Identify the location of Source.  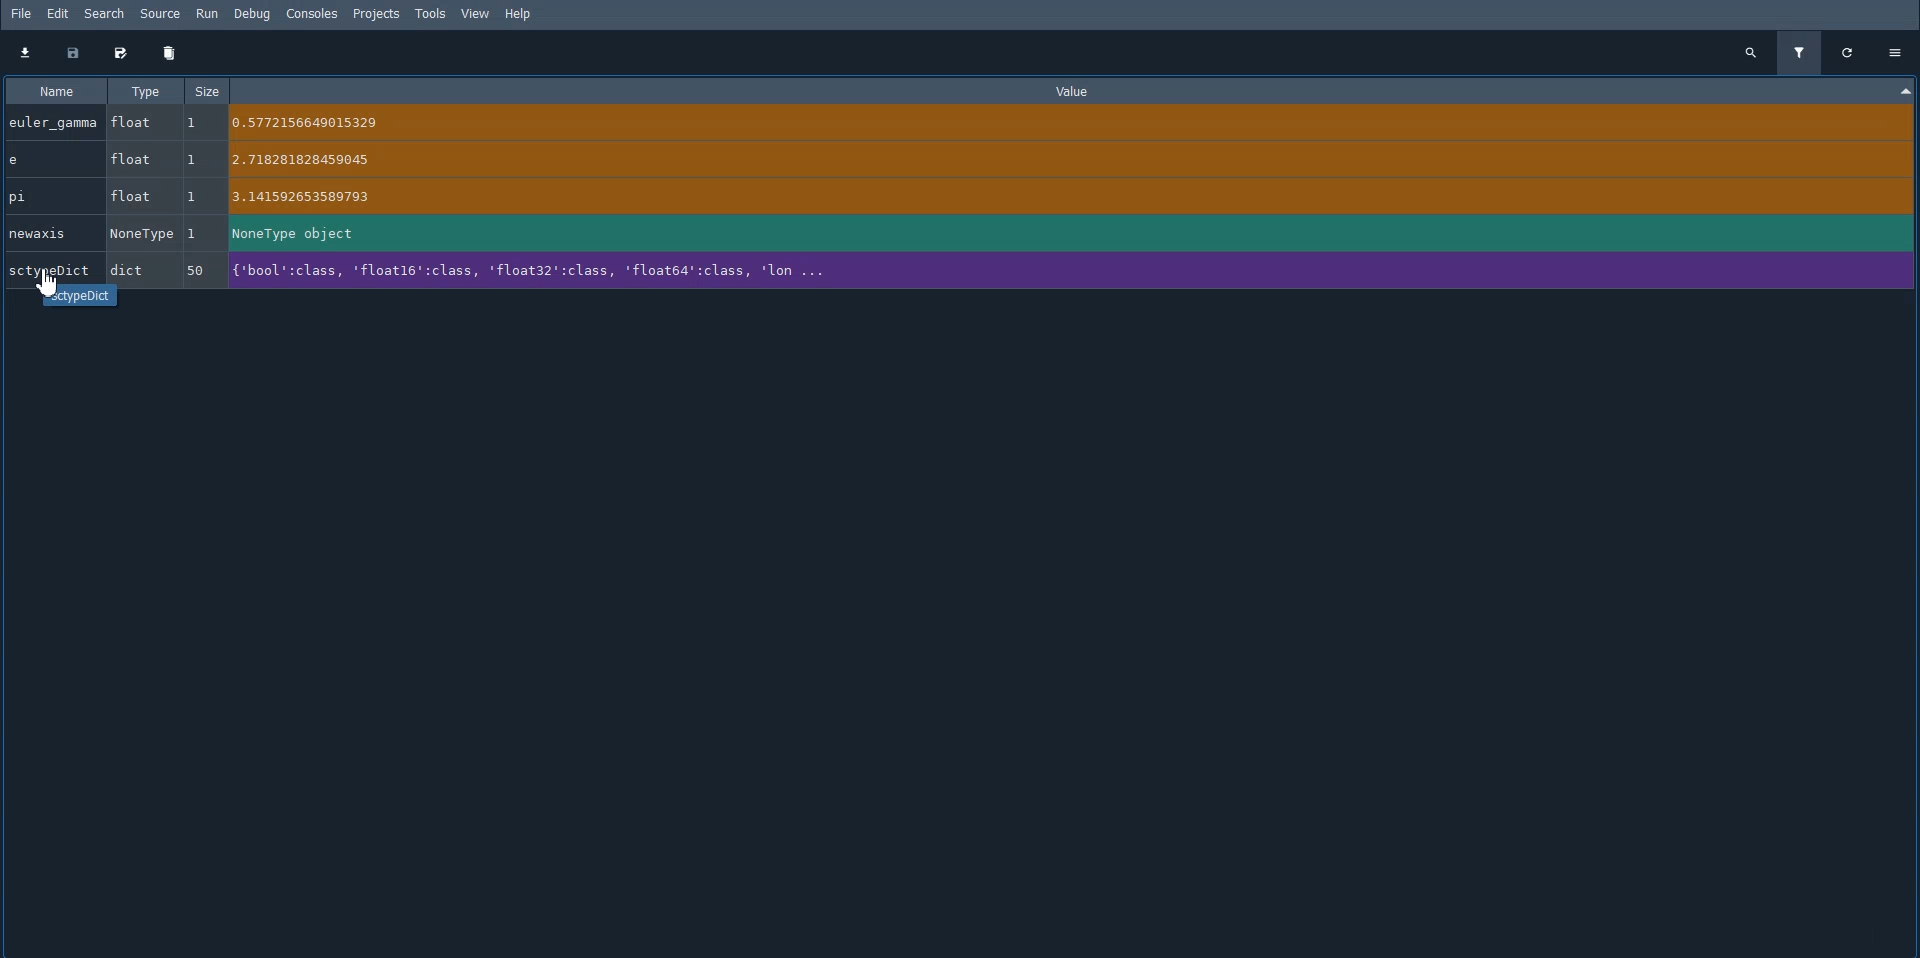
(162, 14).